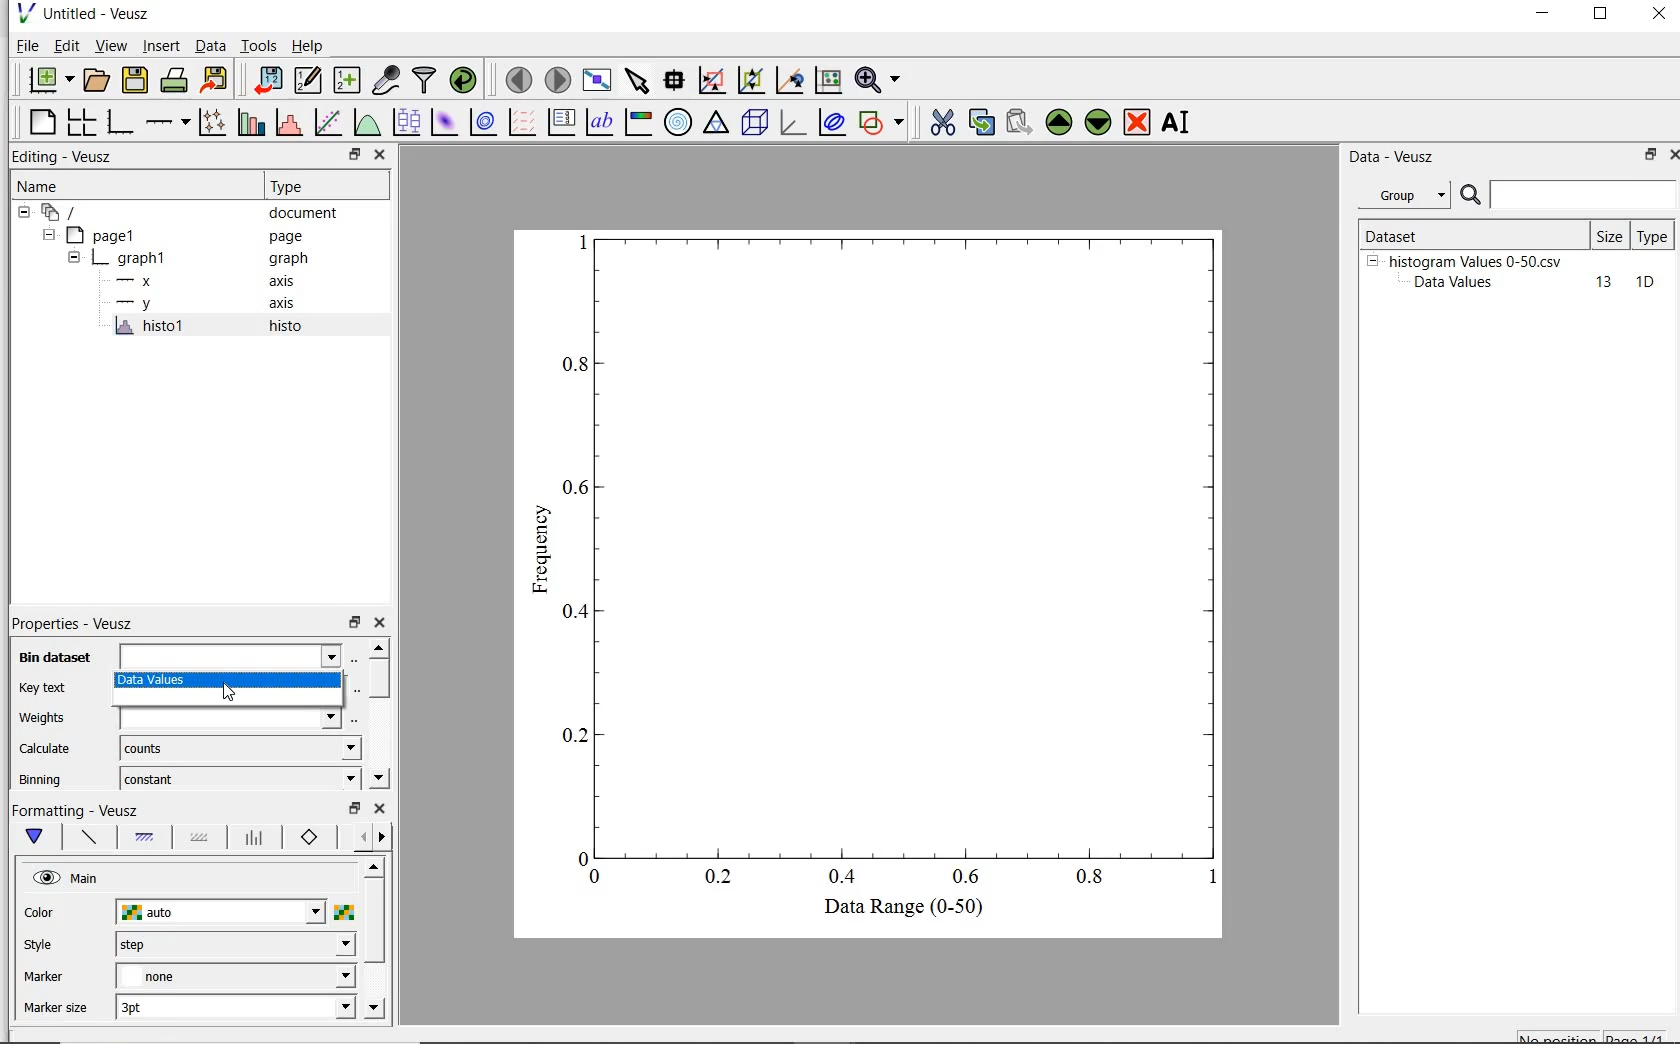 The height and width of the screenshot is (1044, 1680). Describe the element at coordinates (232, 693) in the screenshot. I see `cursor` at that location.